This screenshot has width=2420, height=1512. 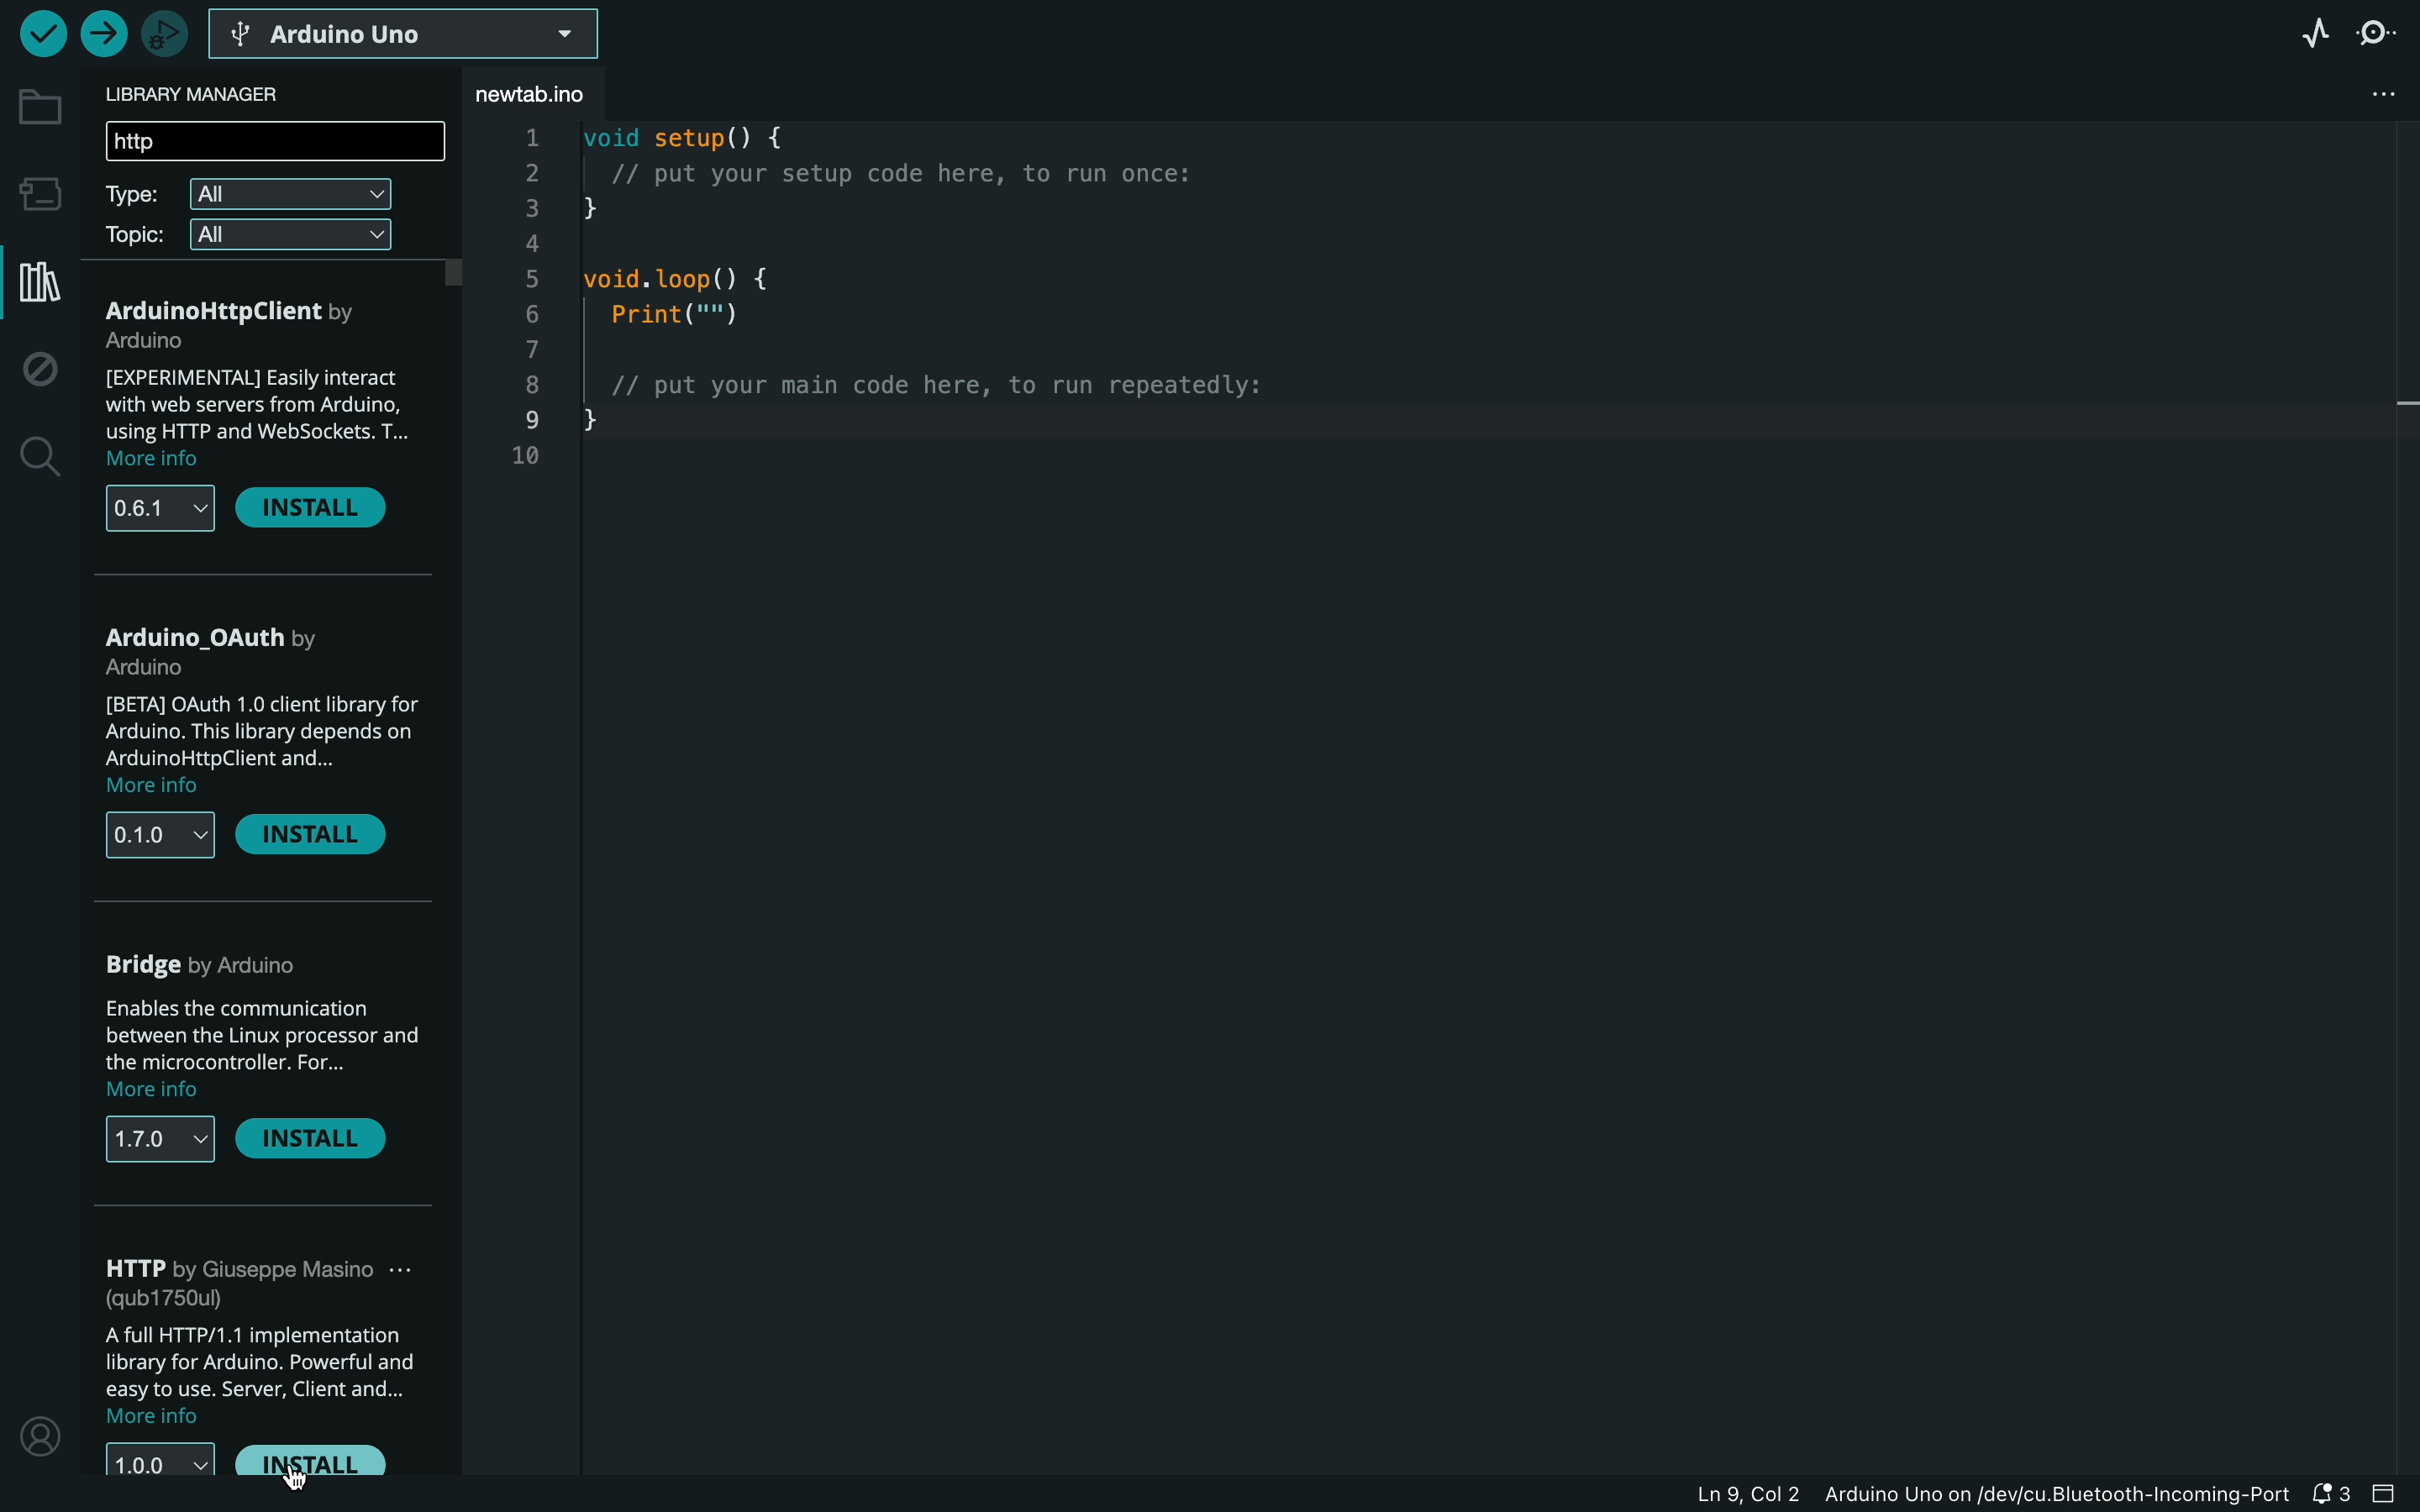 I want to click on search bar, so click(x=277, y=144).